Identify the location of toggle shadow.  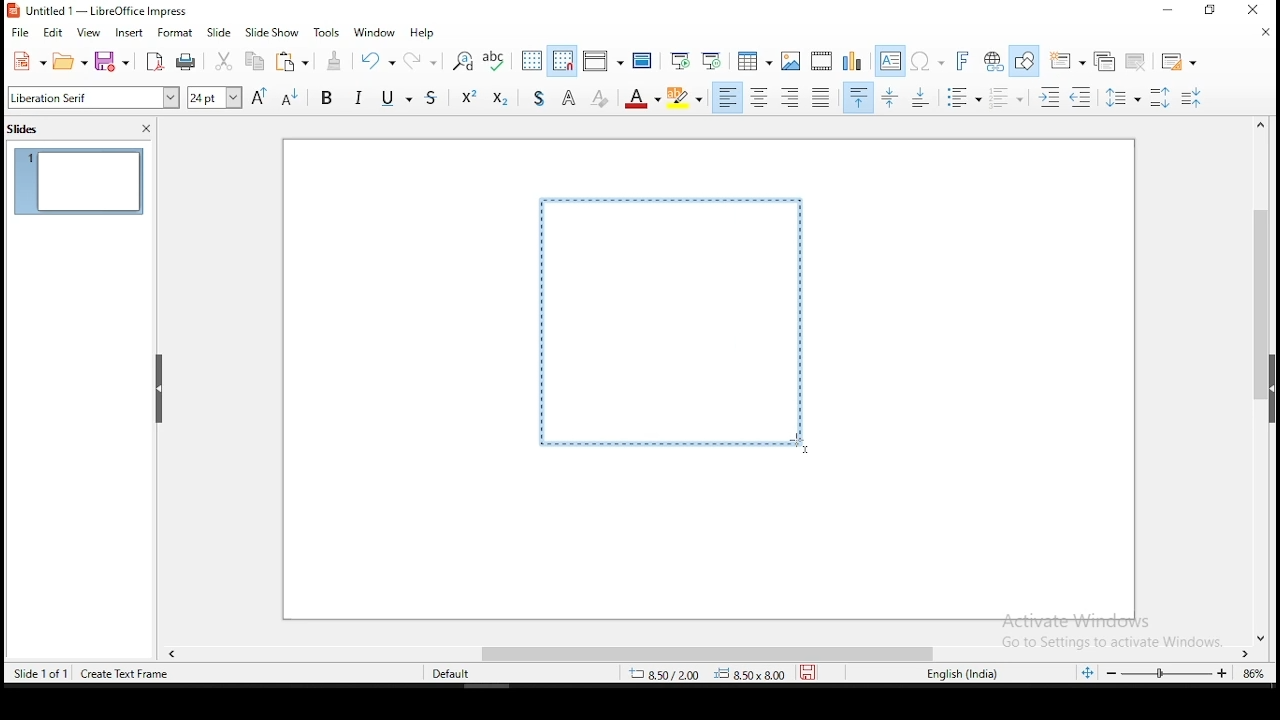
(543, 98).